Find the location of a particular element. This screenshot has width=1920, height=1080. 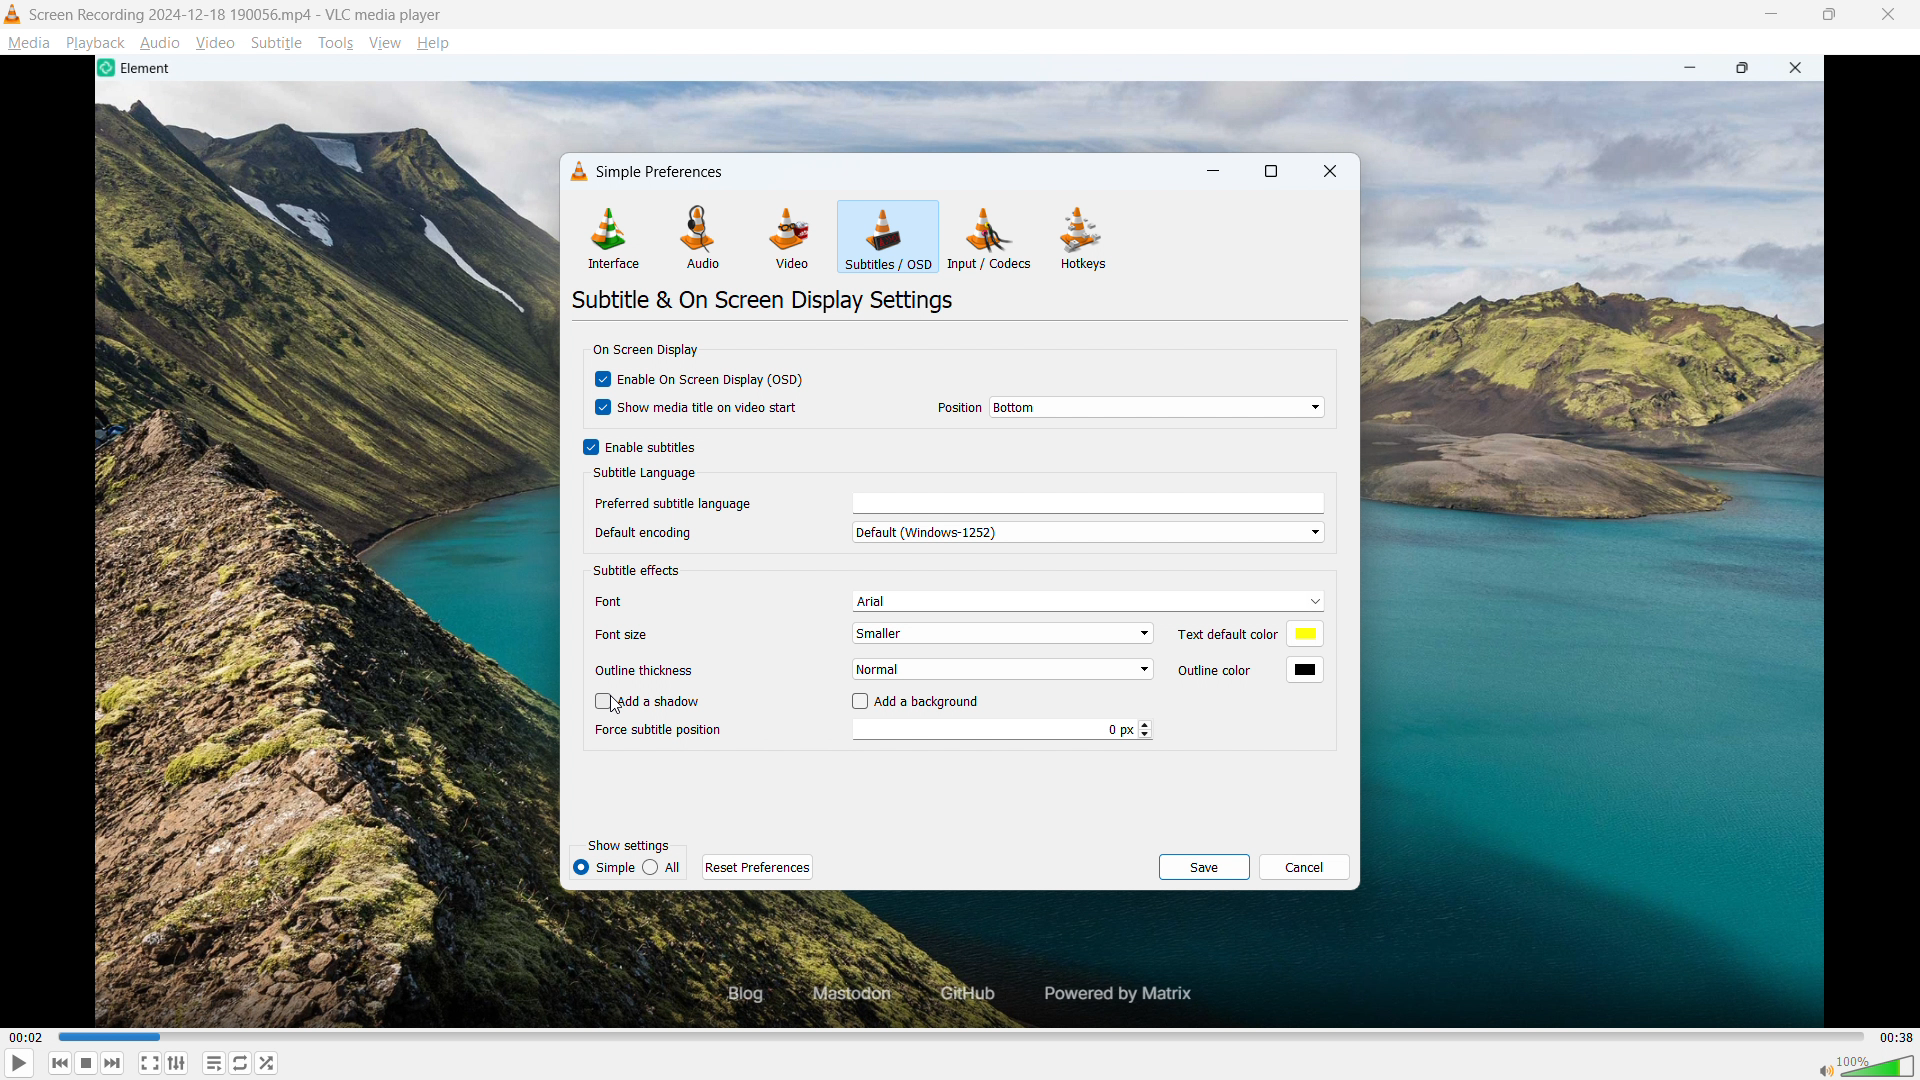

close is located at coordinates (1801, 69).